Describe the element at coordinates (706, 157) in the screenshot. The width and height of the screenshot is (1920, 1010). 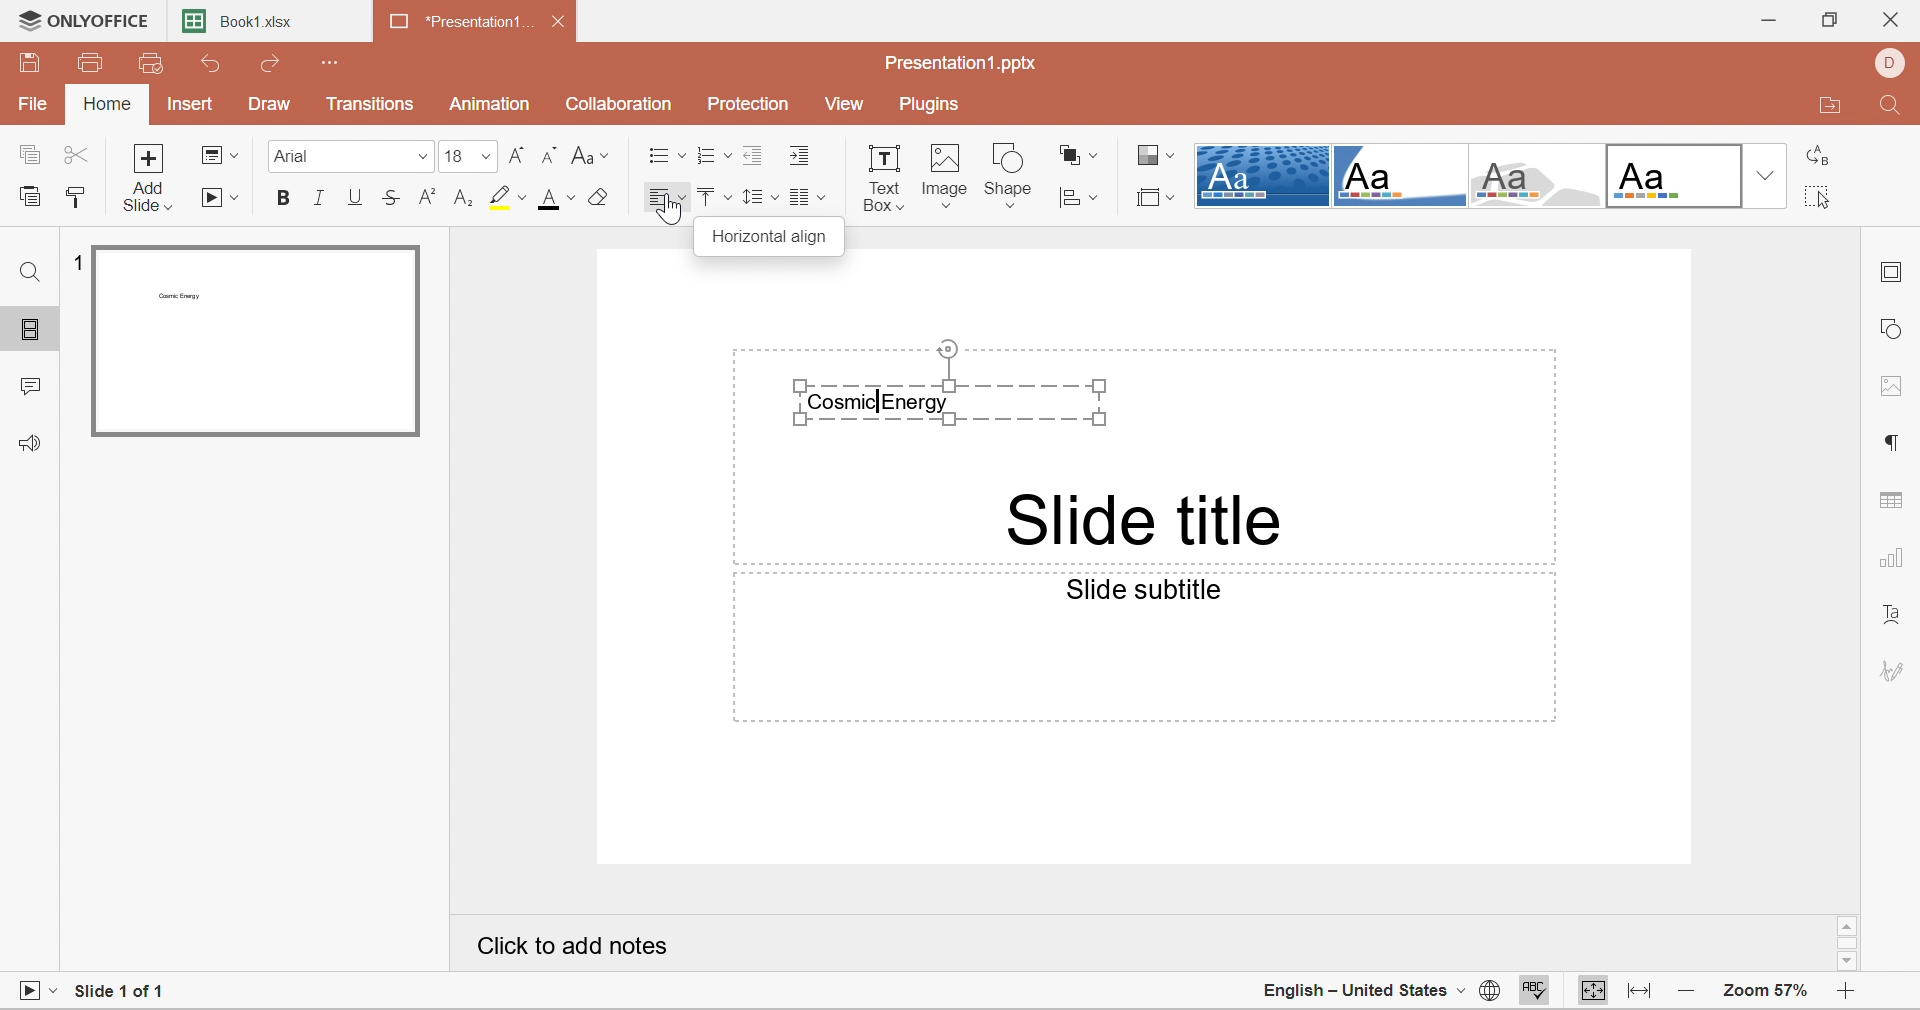
I see `Numbering` at that location.